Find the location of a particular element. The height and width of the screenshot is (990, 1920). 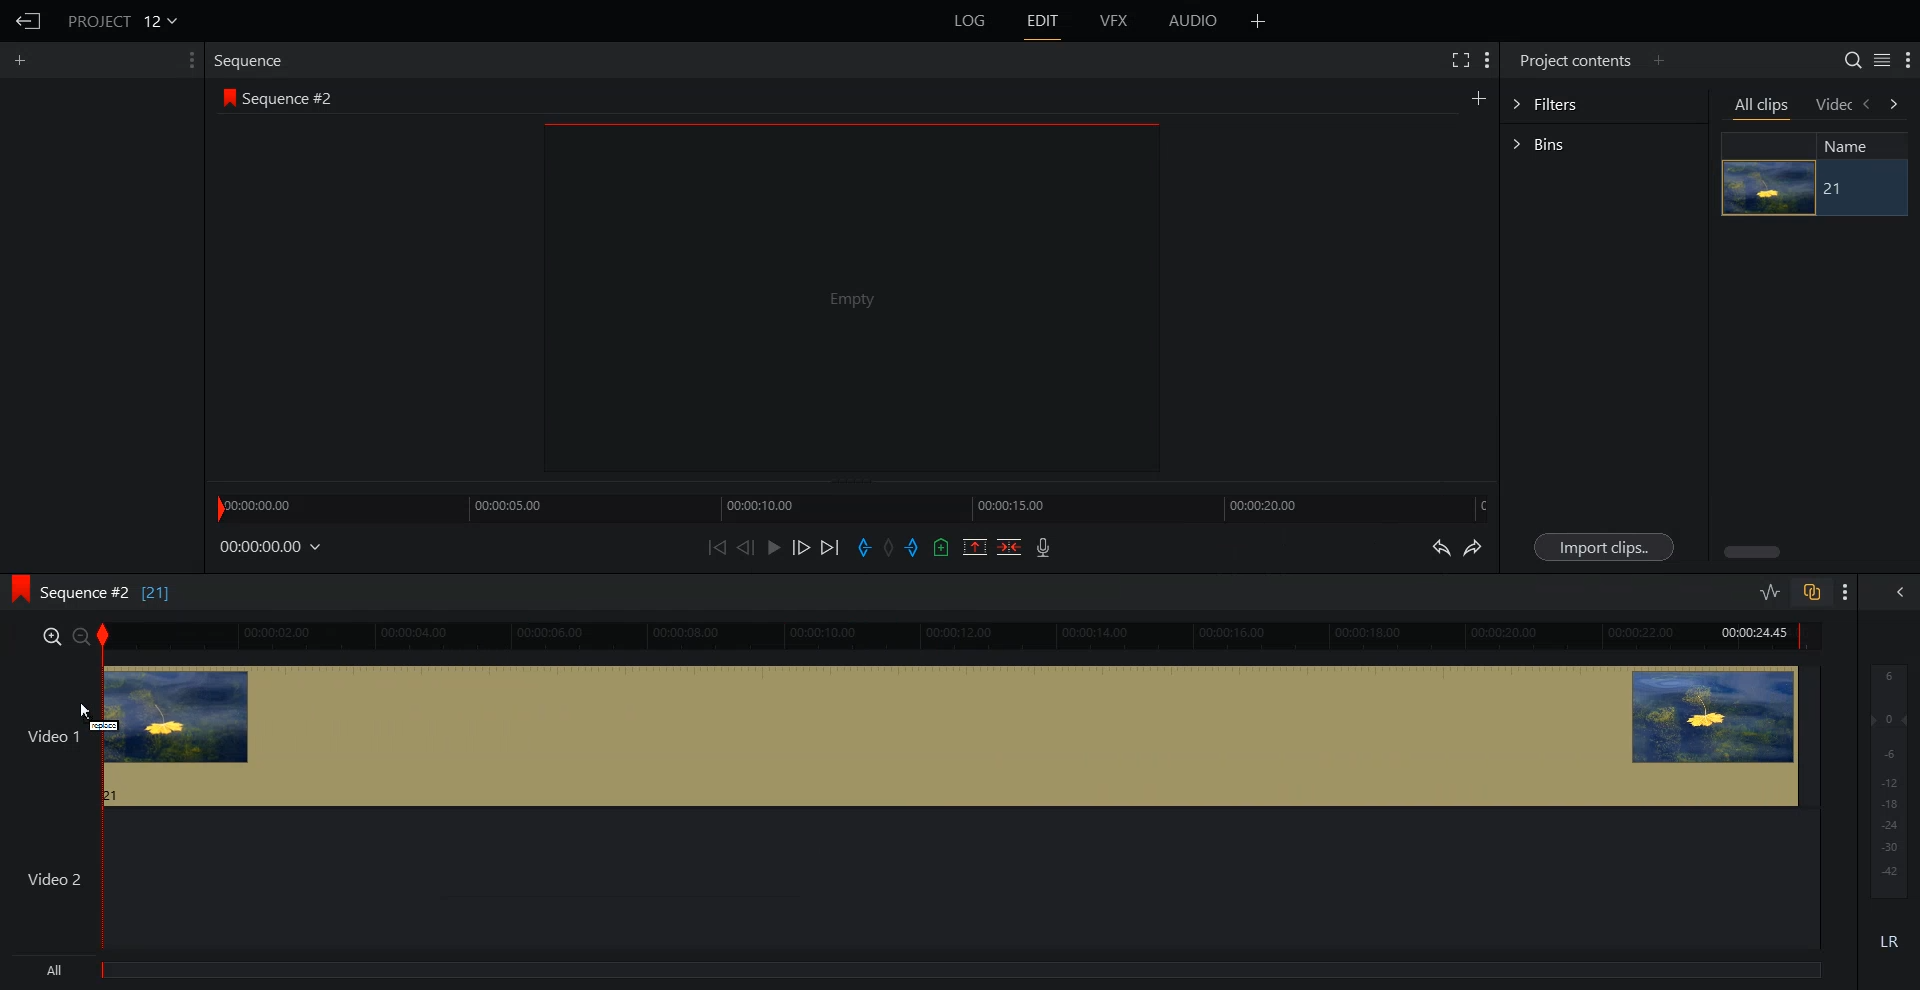

Toggle Auto track Sync is located at coordinates (1810, 592).